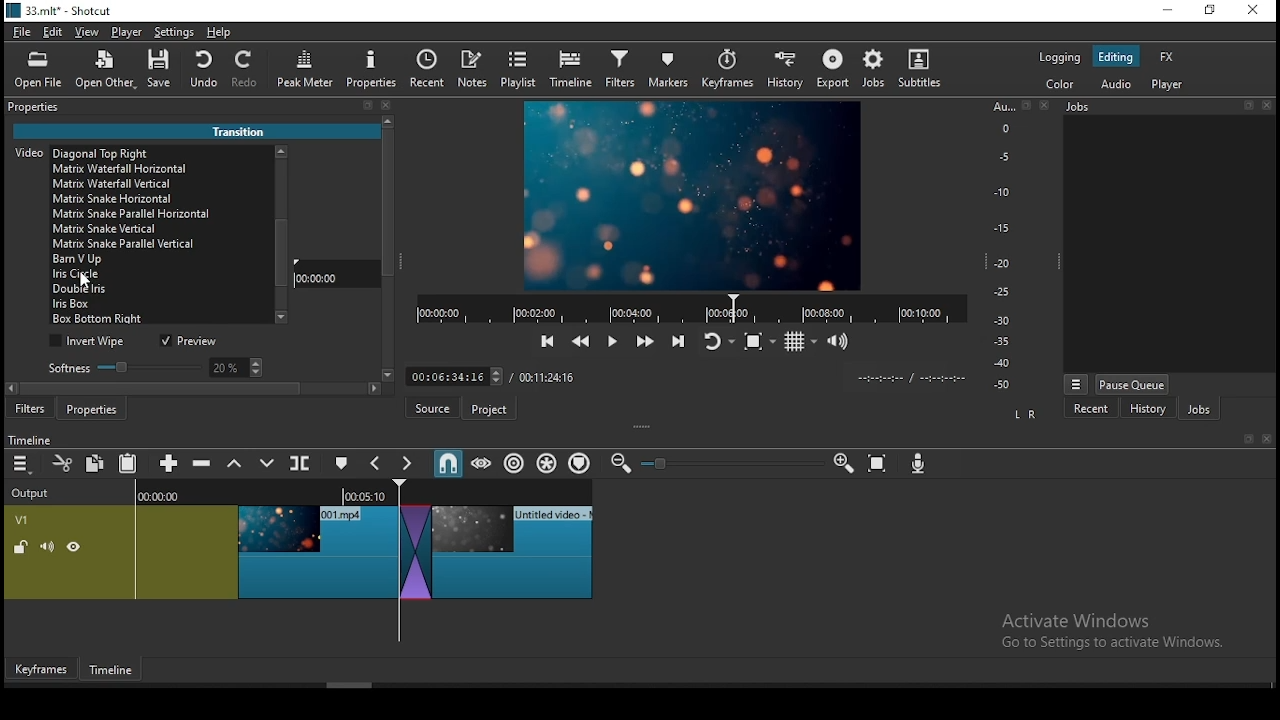  I want to click on color, so click(1060, 57).